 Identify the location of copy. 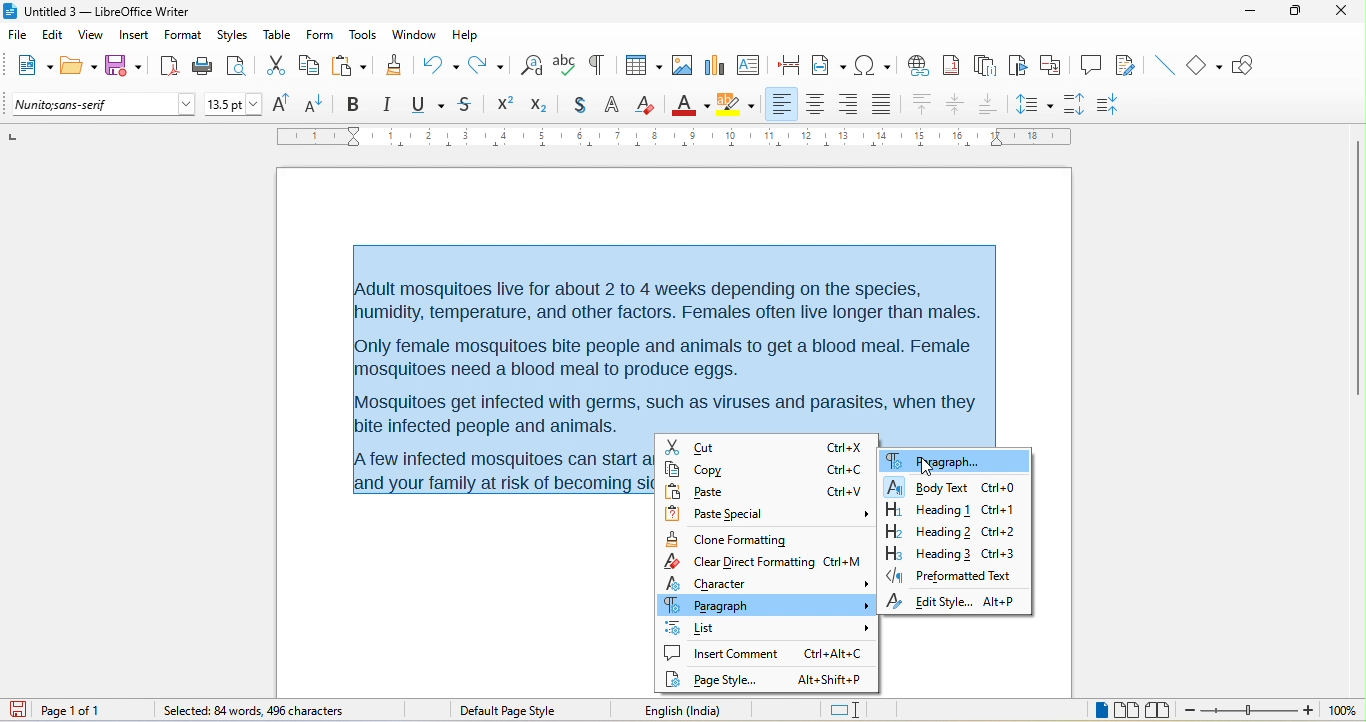
(310, 67).